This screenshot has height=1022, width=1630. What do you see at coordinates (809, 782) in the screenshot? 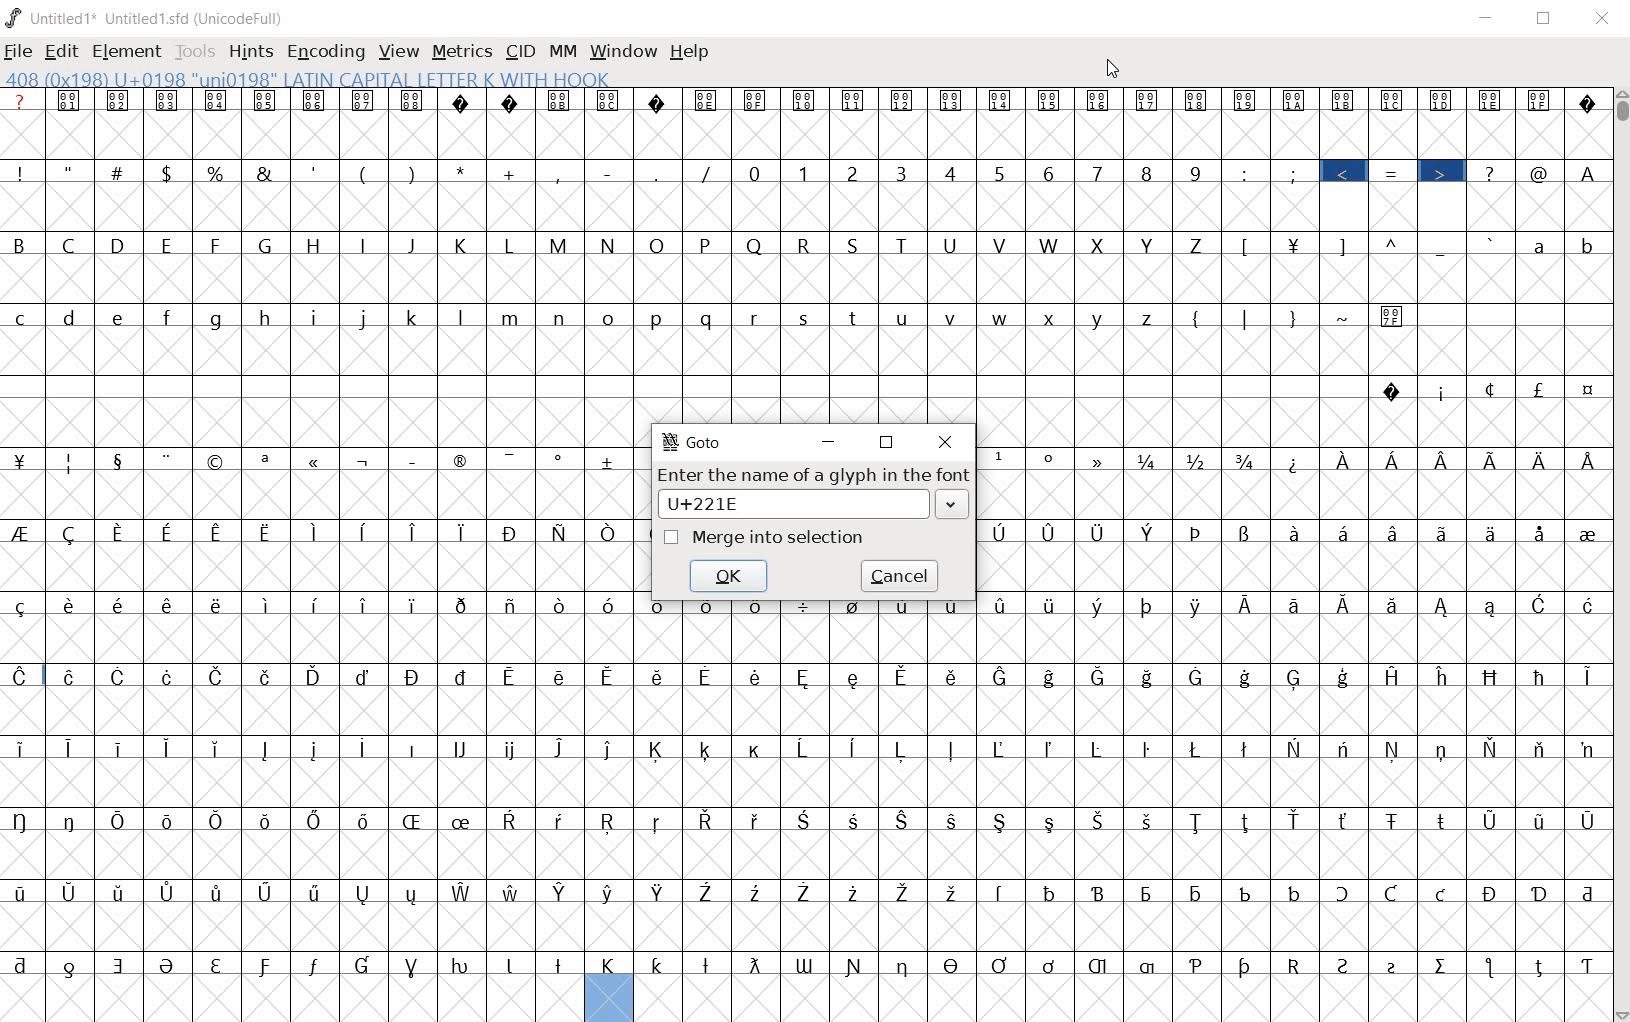
I see `empty glyph slots` at bounding box center [809, 782].